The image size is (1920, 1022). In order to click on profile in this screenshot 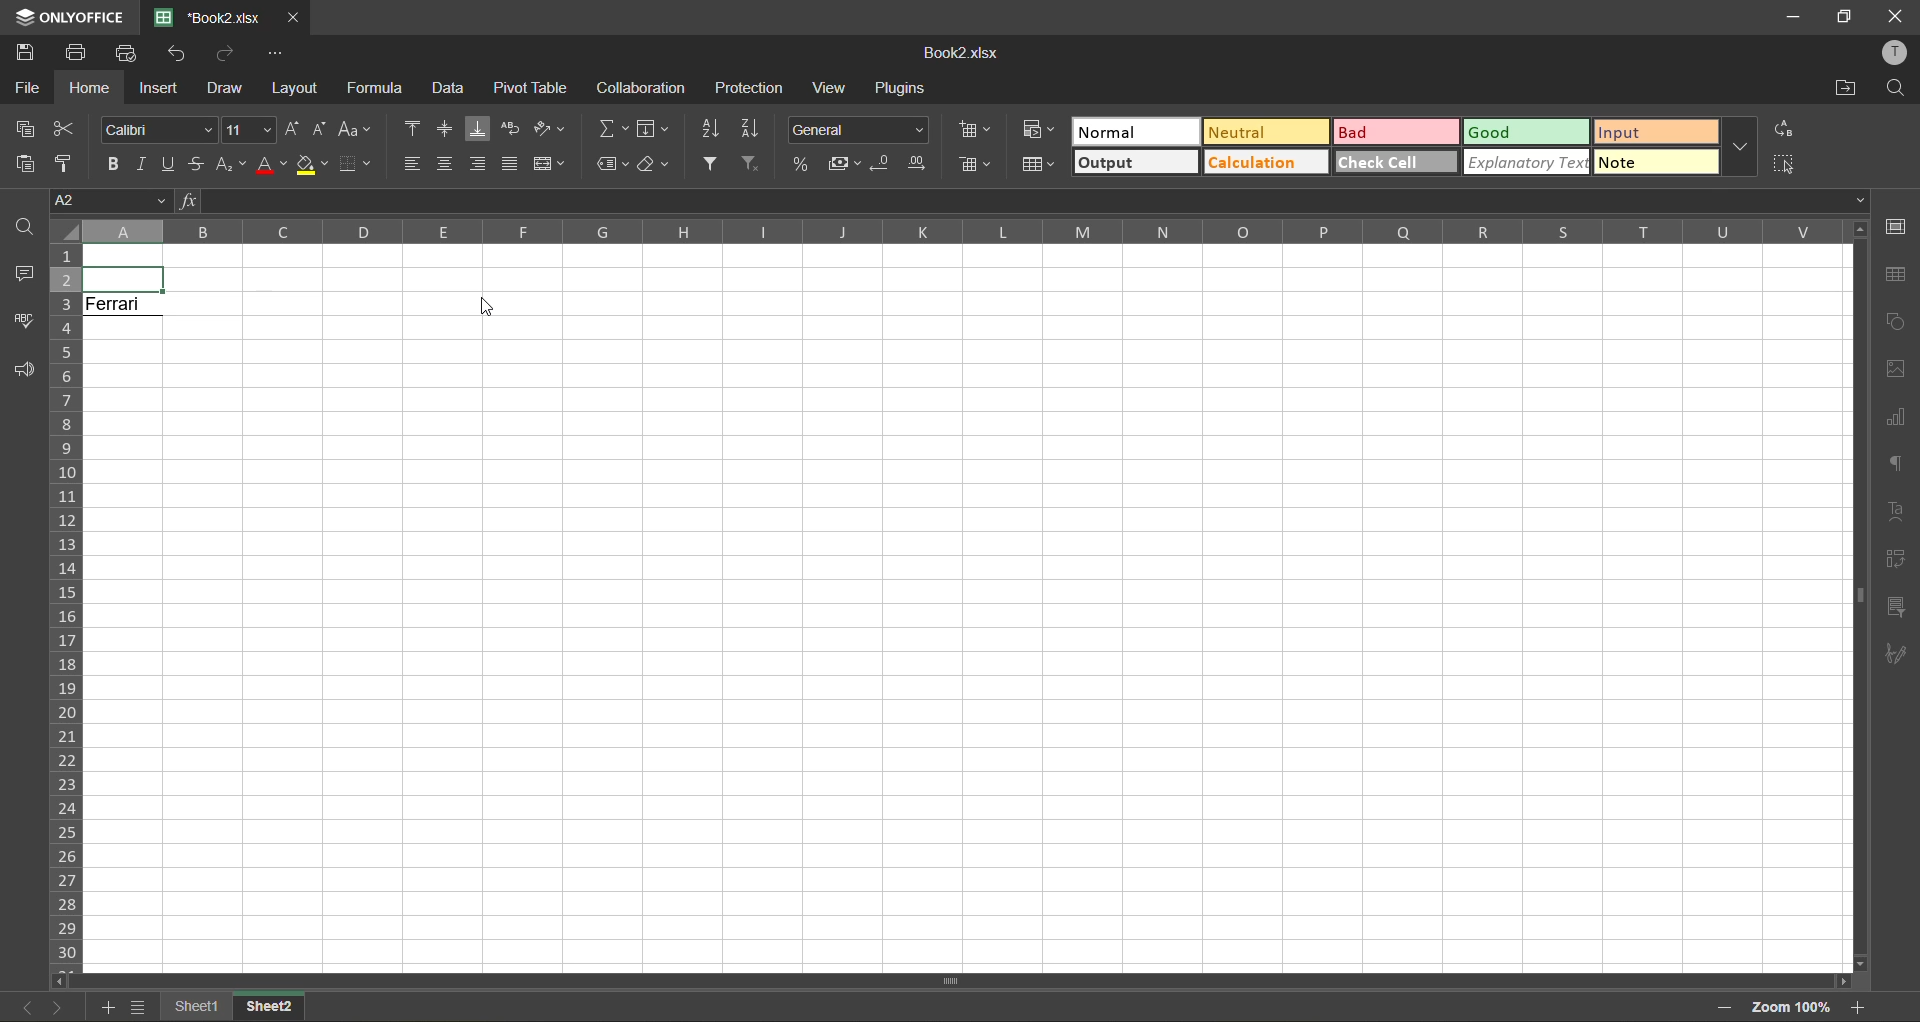, I will do `click(1897, 54)`.